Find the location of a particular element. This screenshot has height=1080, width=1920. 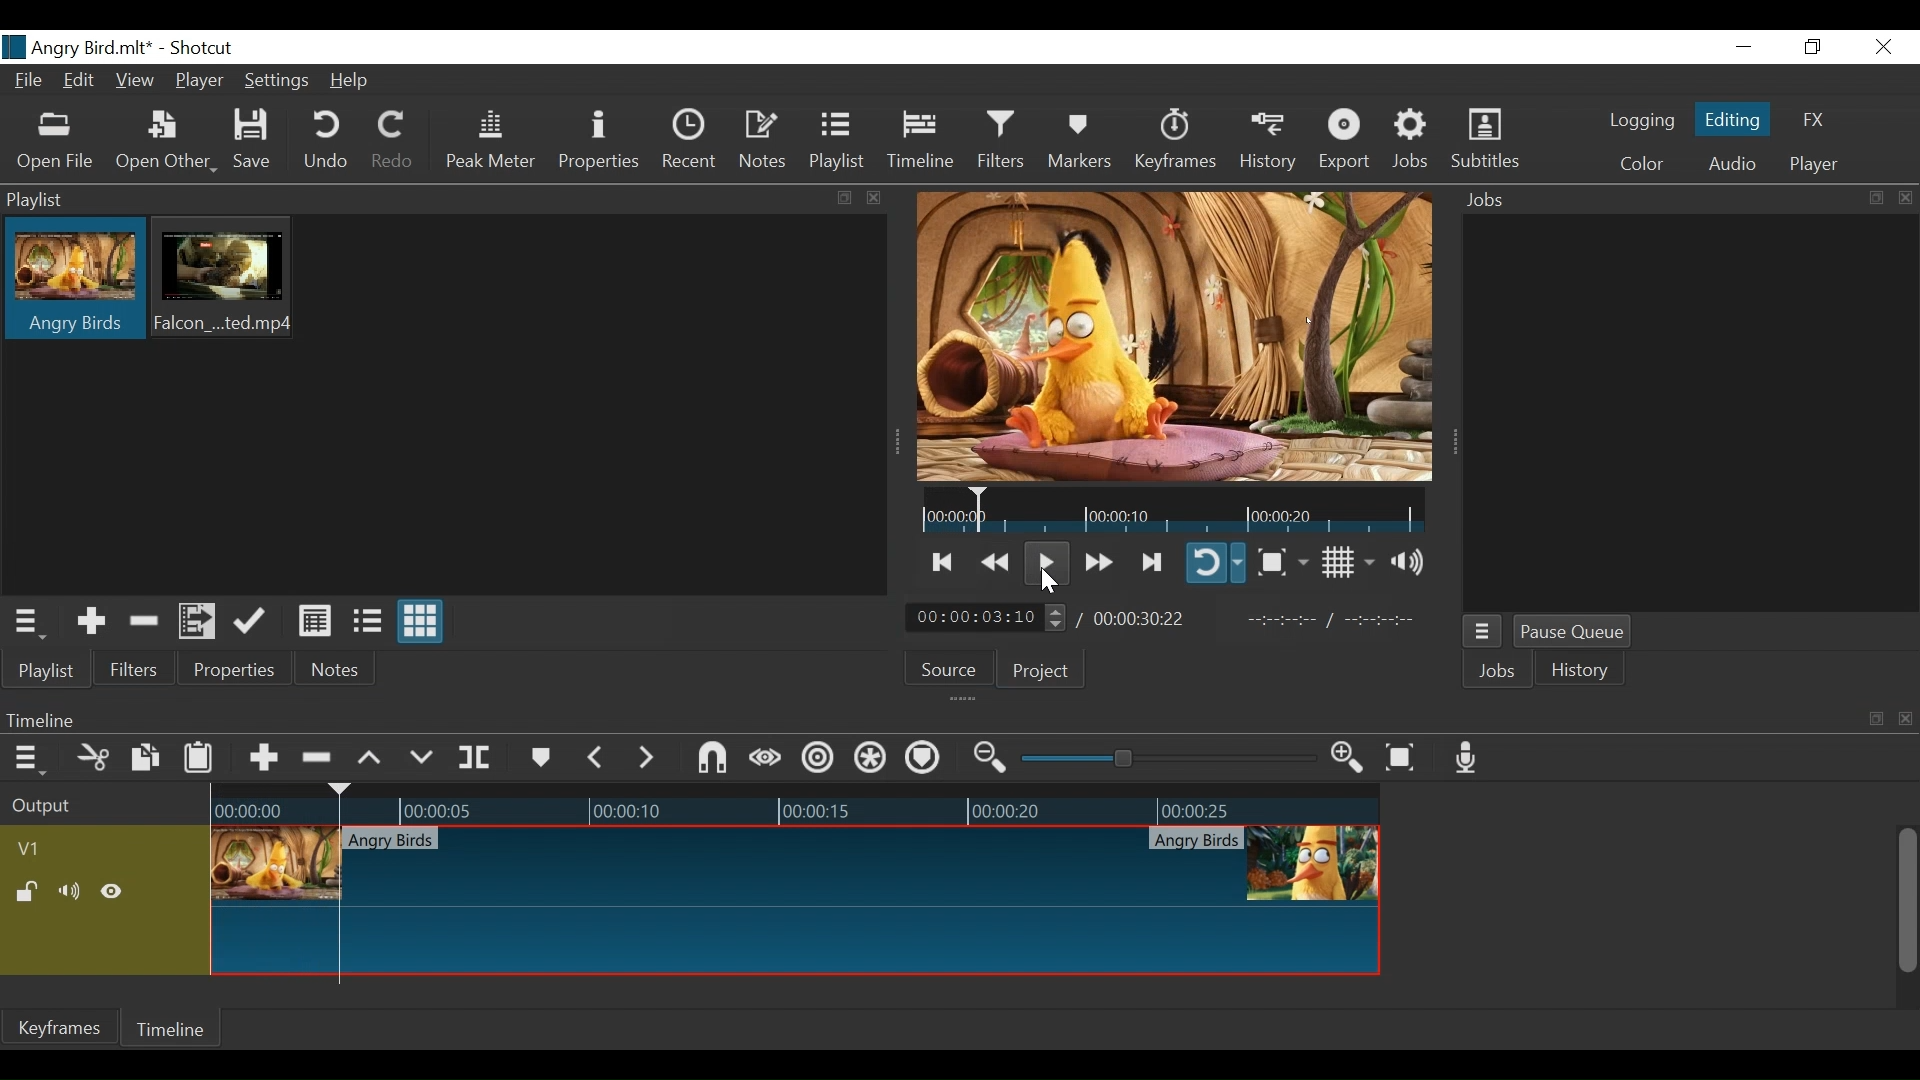

Remove cut is located at coordinates (145, 621).